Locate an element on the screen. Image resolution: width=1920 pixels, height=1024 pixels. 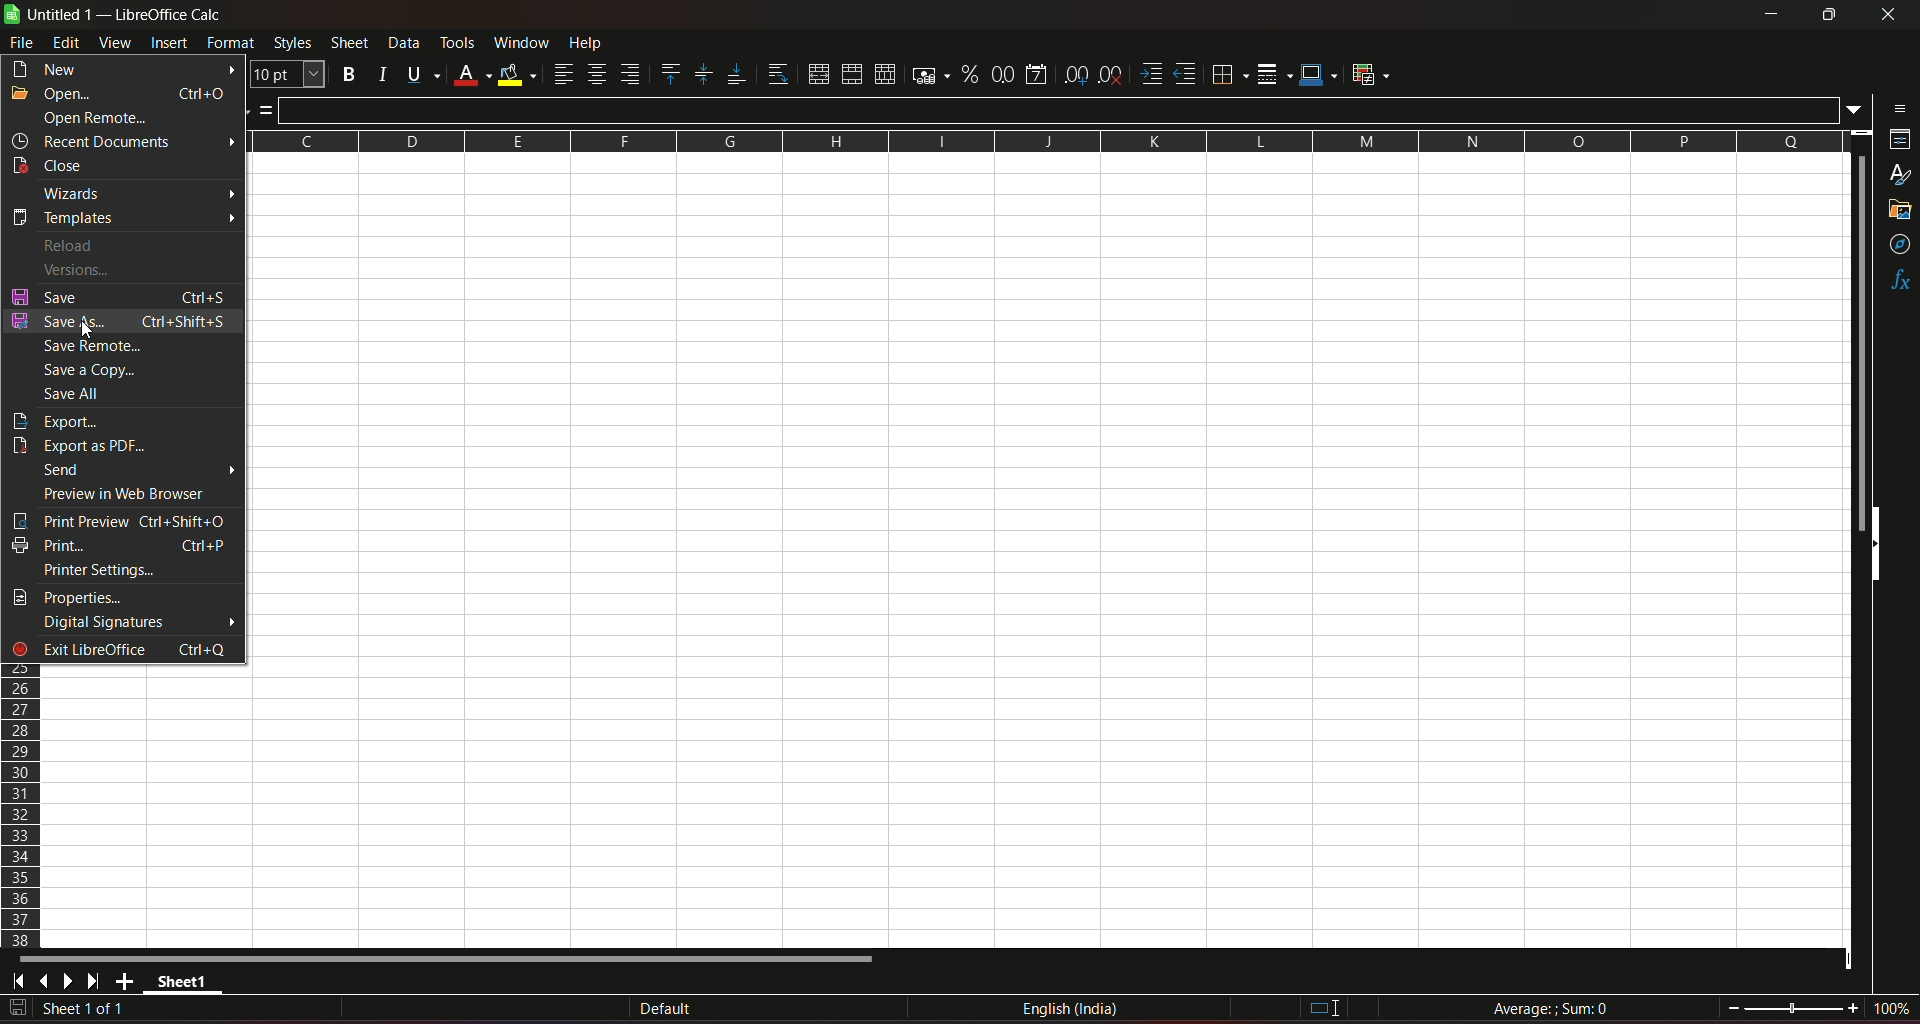
versions is located at coordinates (72, 268).